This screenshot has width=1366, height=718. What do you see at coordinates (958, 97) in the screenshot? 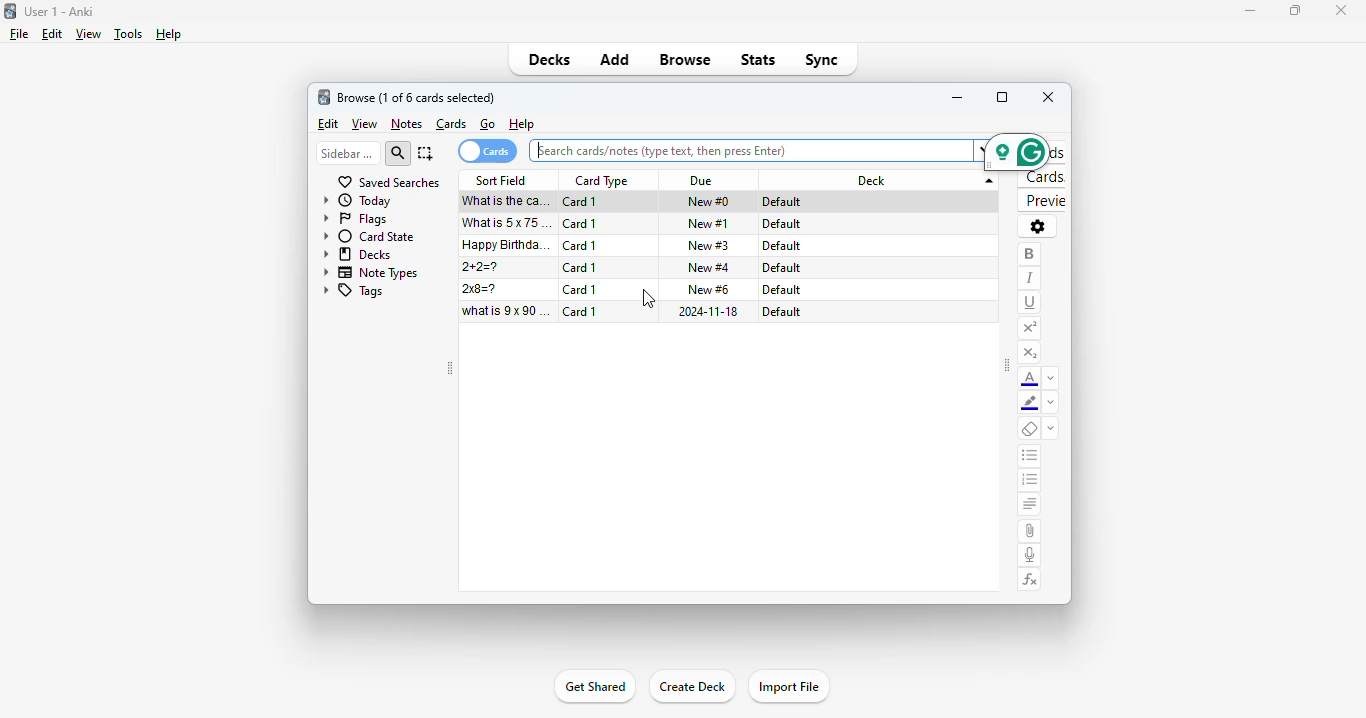
I see `minimize` at bounding box center [958, 97].